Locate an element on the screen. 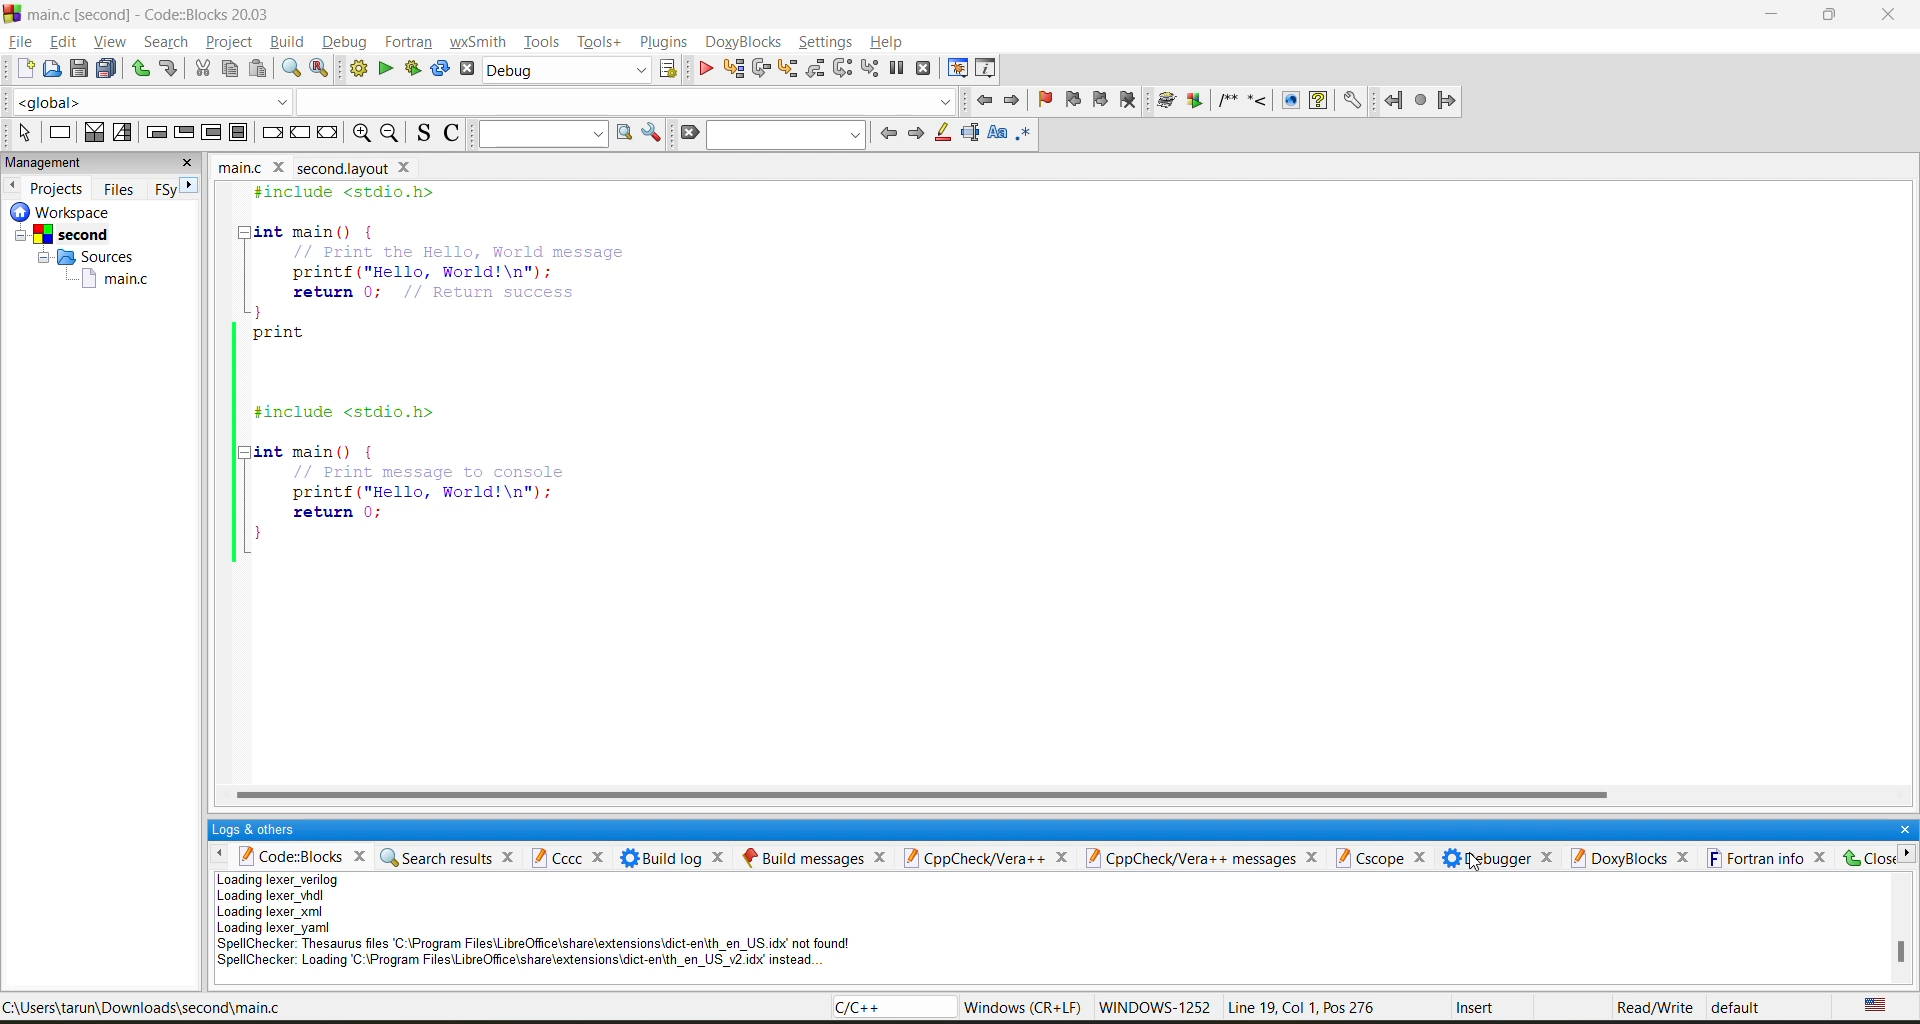 The width and height of the screenshot is (1920, 1024). codeblocks is located at coordinates (306, 859).